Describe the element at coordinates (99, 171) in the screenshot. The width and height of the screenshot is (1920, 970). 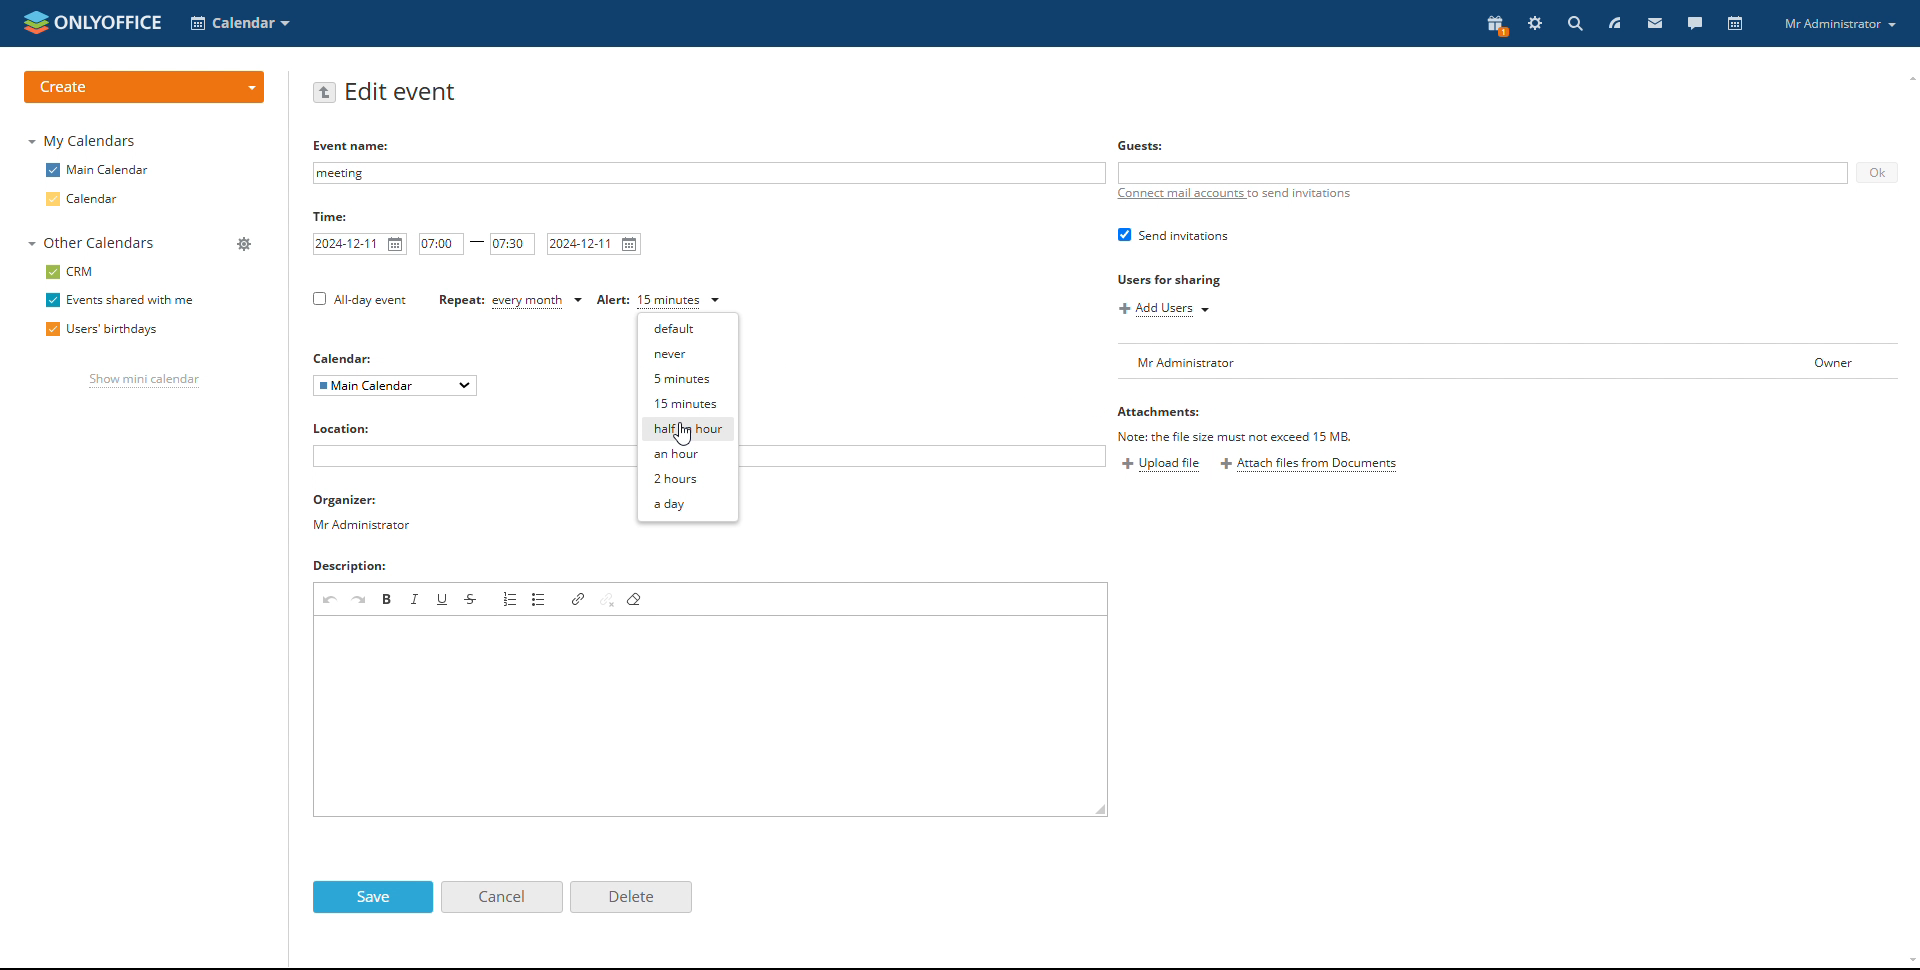
I see `main calendar` at that location.